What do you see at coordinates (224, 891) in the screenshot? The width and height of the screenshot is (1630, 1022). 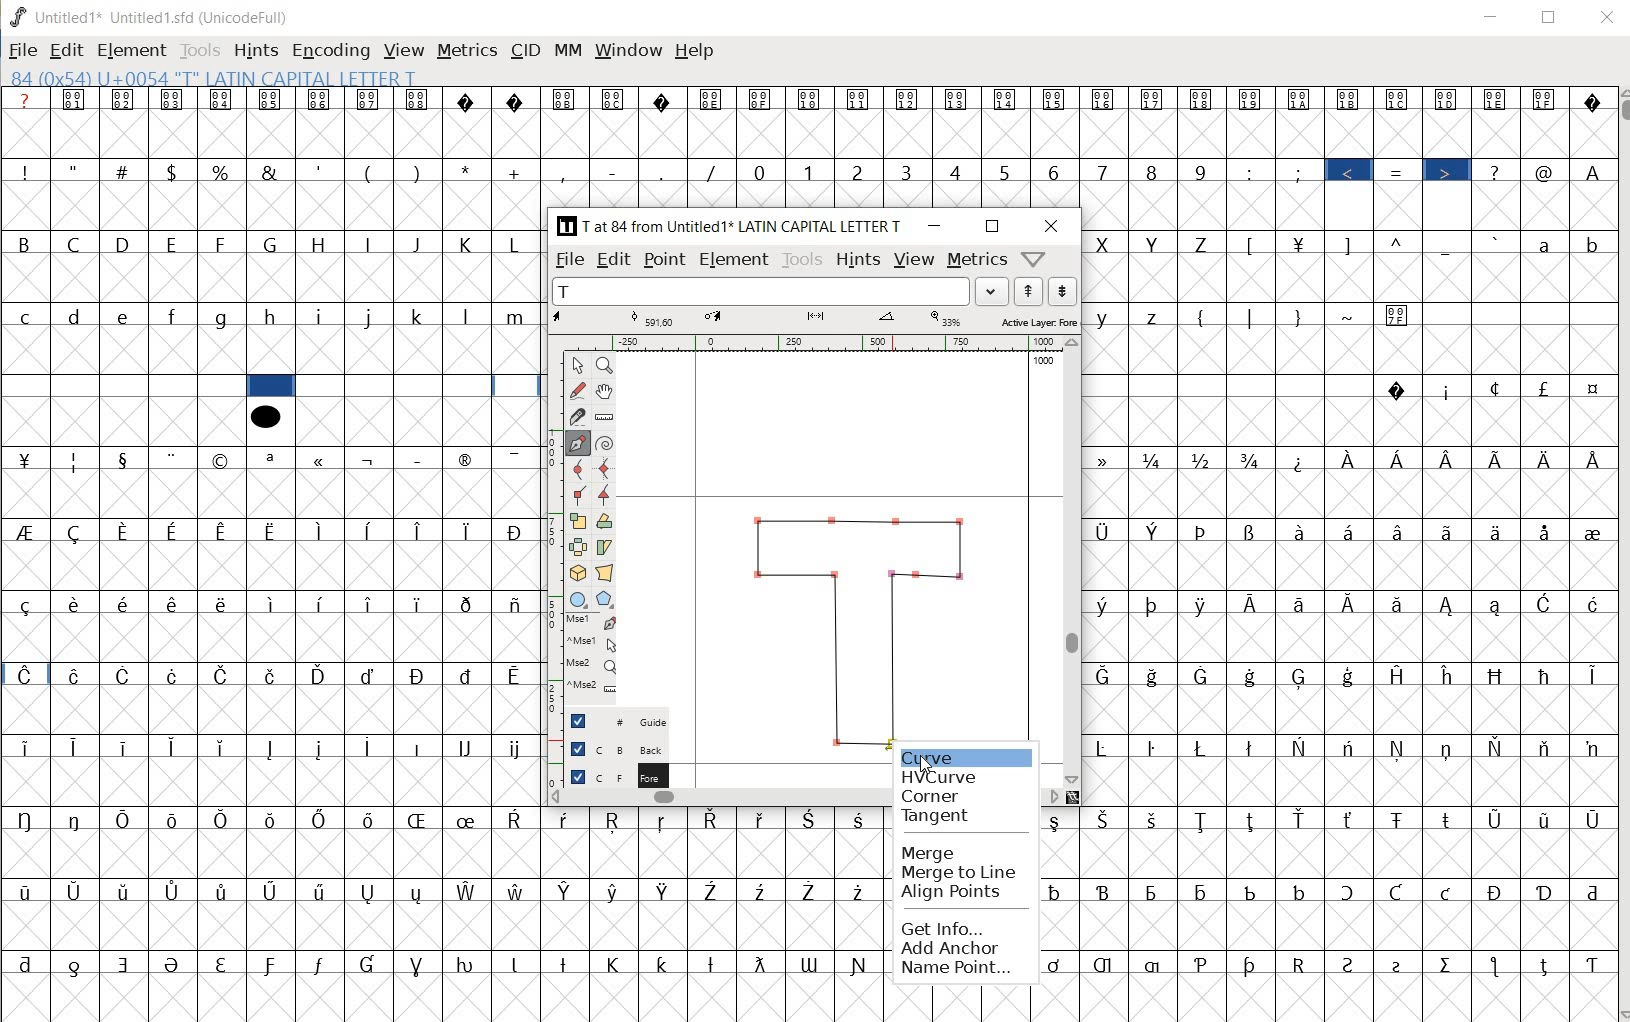 I see `Symbol` at bounding box center [224, 891].